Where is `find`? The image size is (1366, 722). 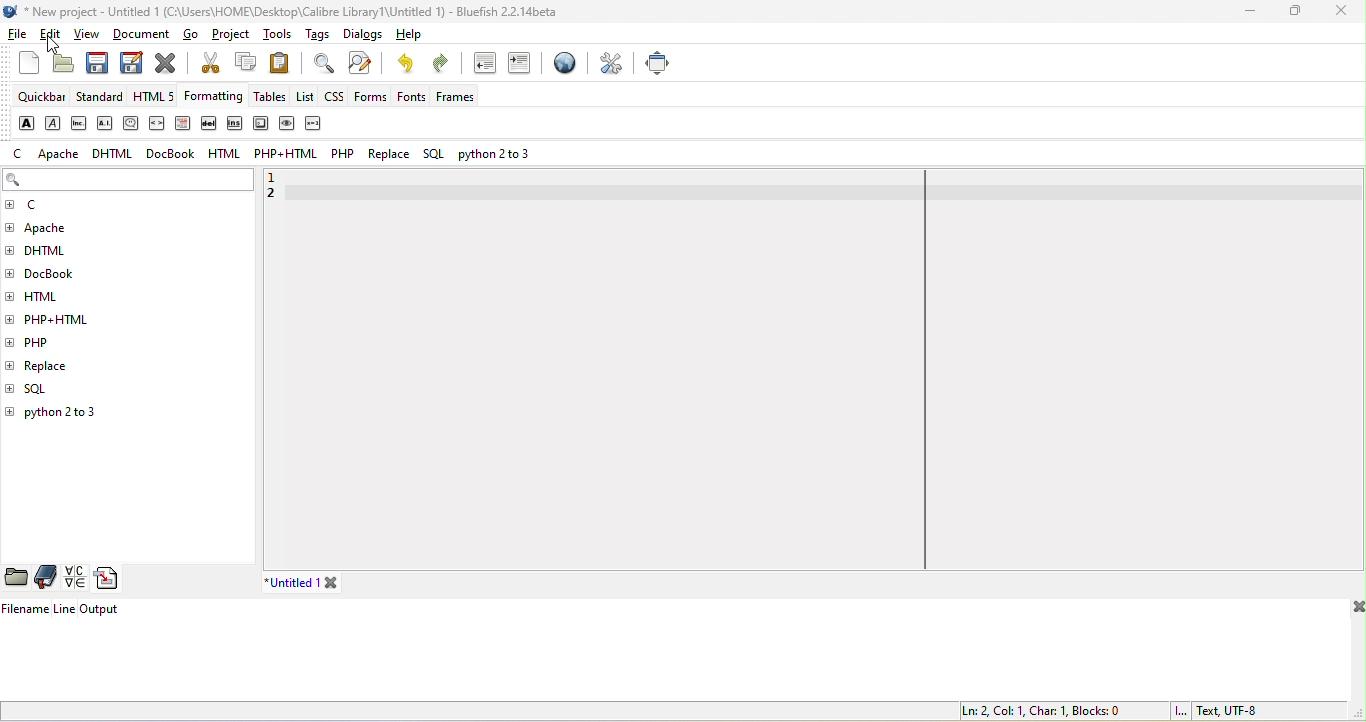
find is located at coordinates (320, 63).